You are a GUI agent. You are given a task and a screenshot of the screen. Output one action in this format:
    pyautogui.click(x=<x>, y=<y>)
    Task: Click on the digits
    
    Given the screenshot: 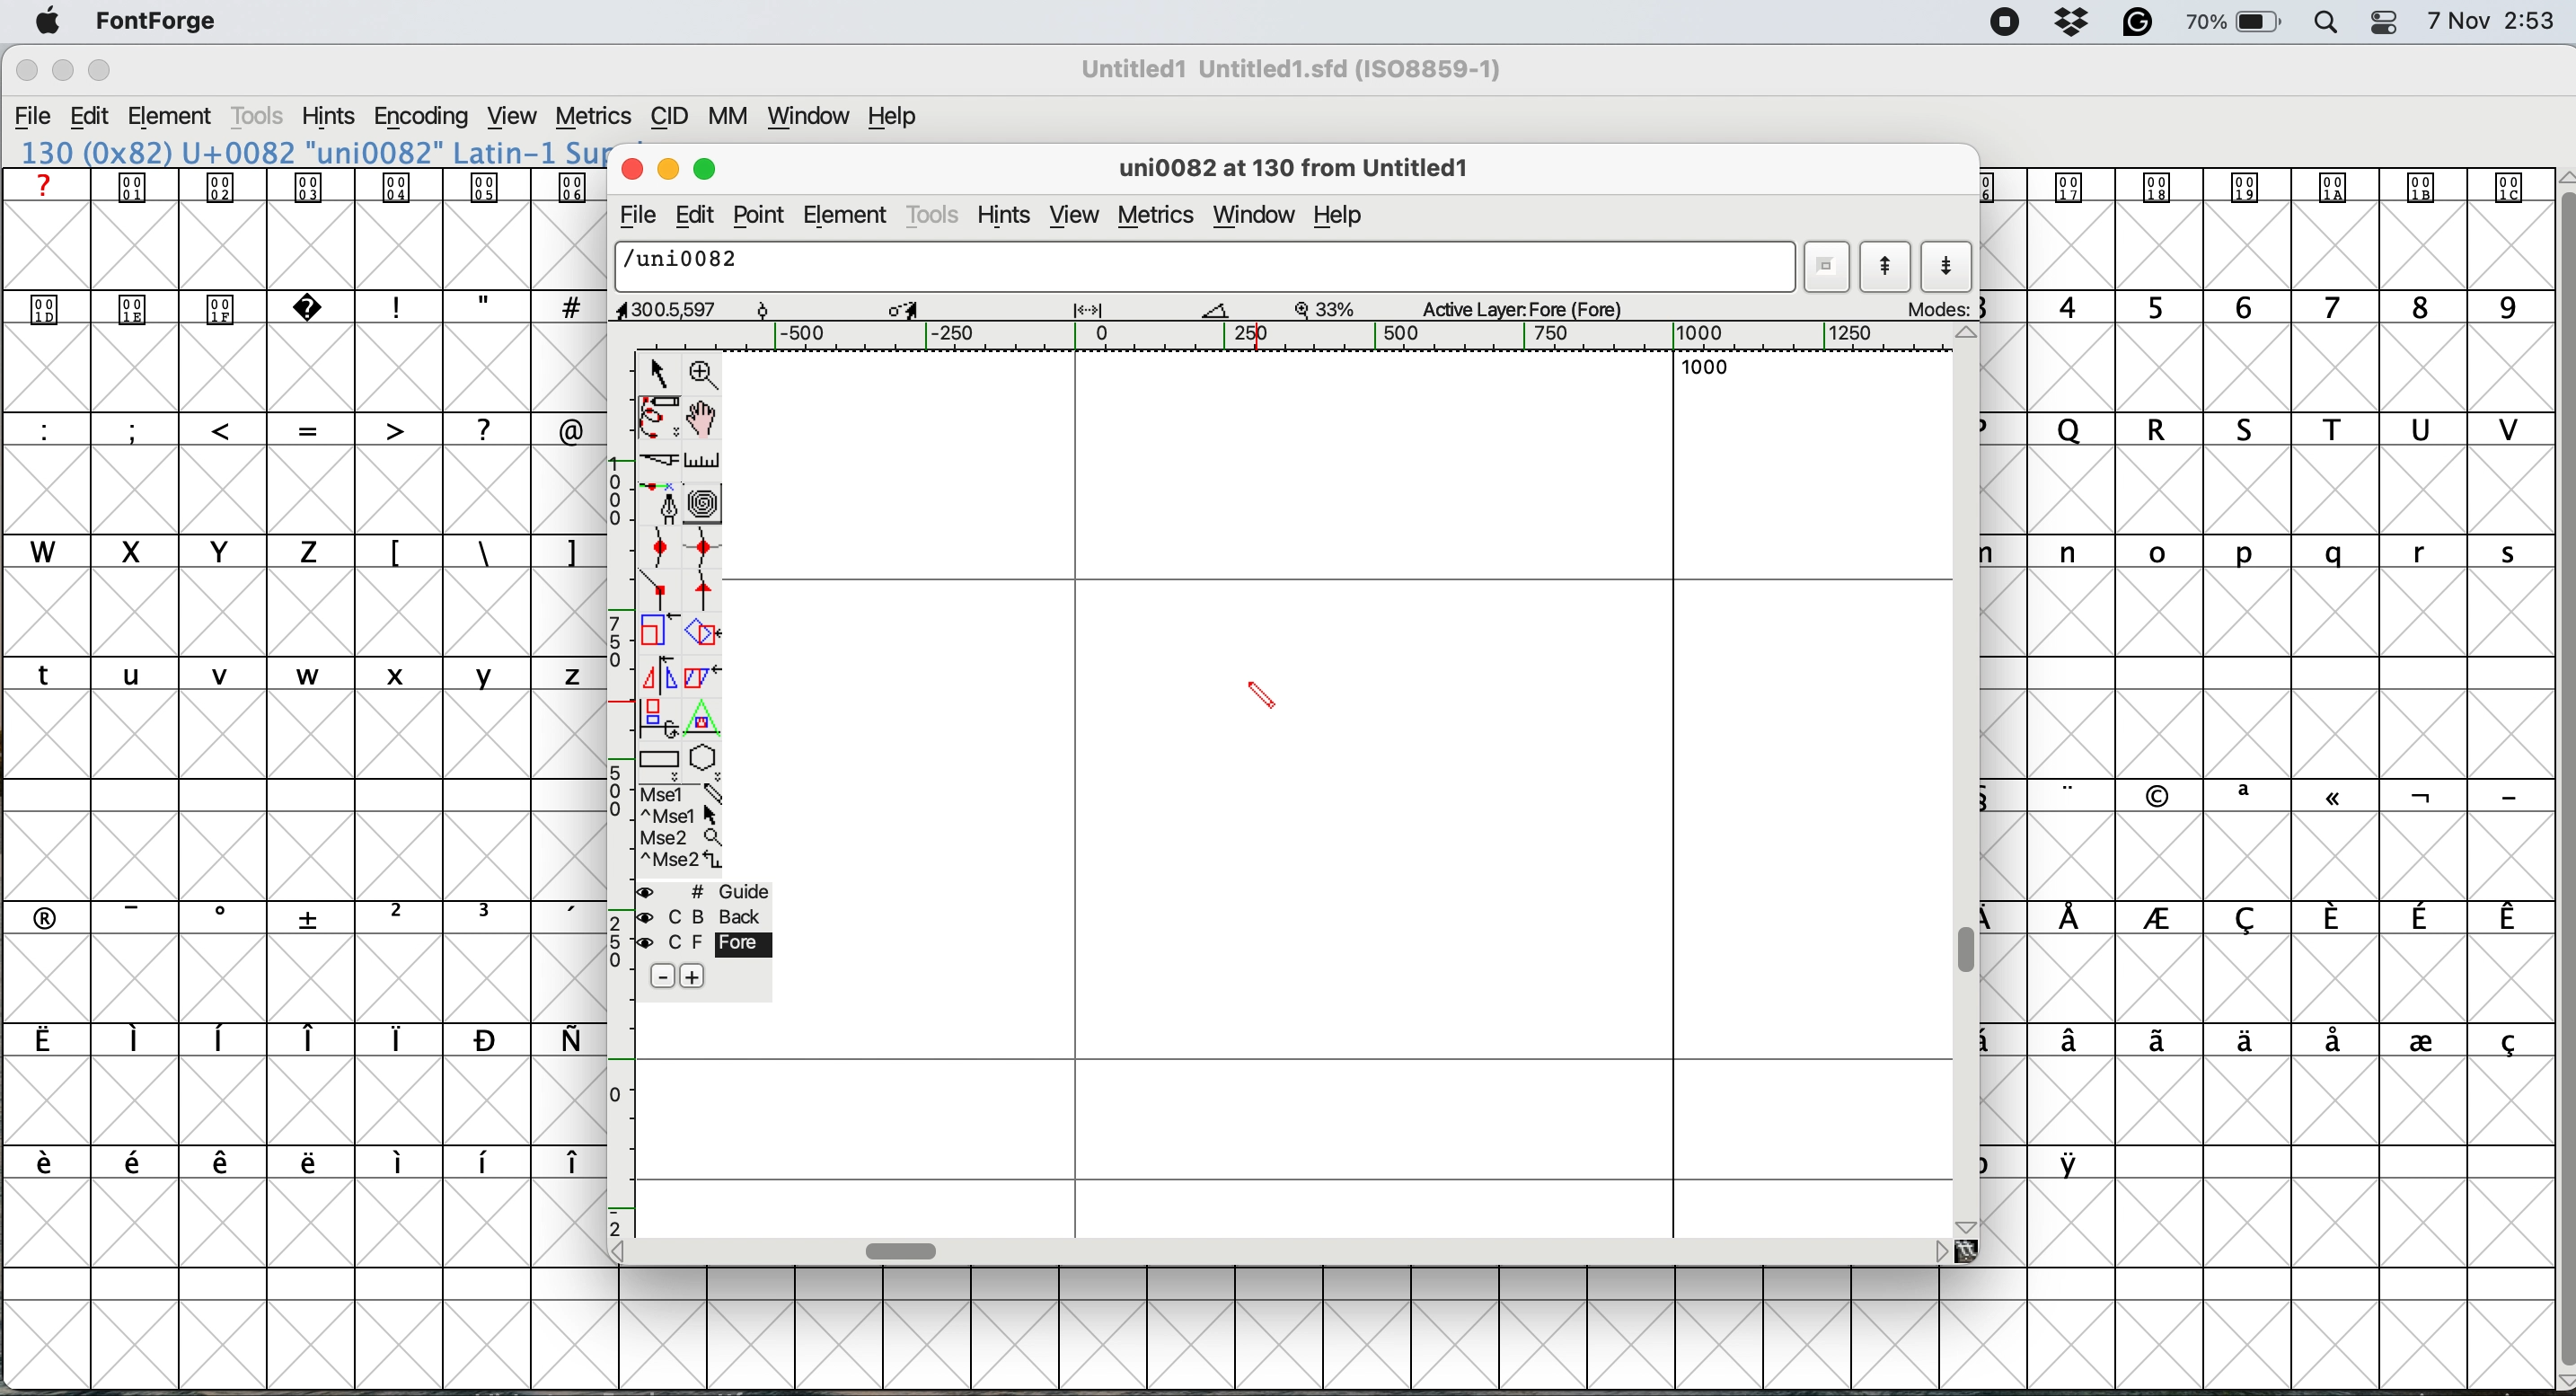 What is the action you would take?
    pyautogui.click(x=2260, y=309)
    